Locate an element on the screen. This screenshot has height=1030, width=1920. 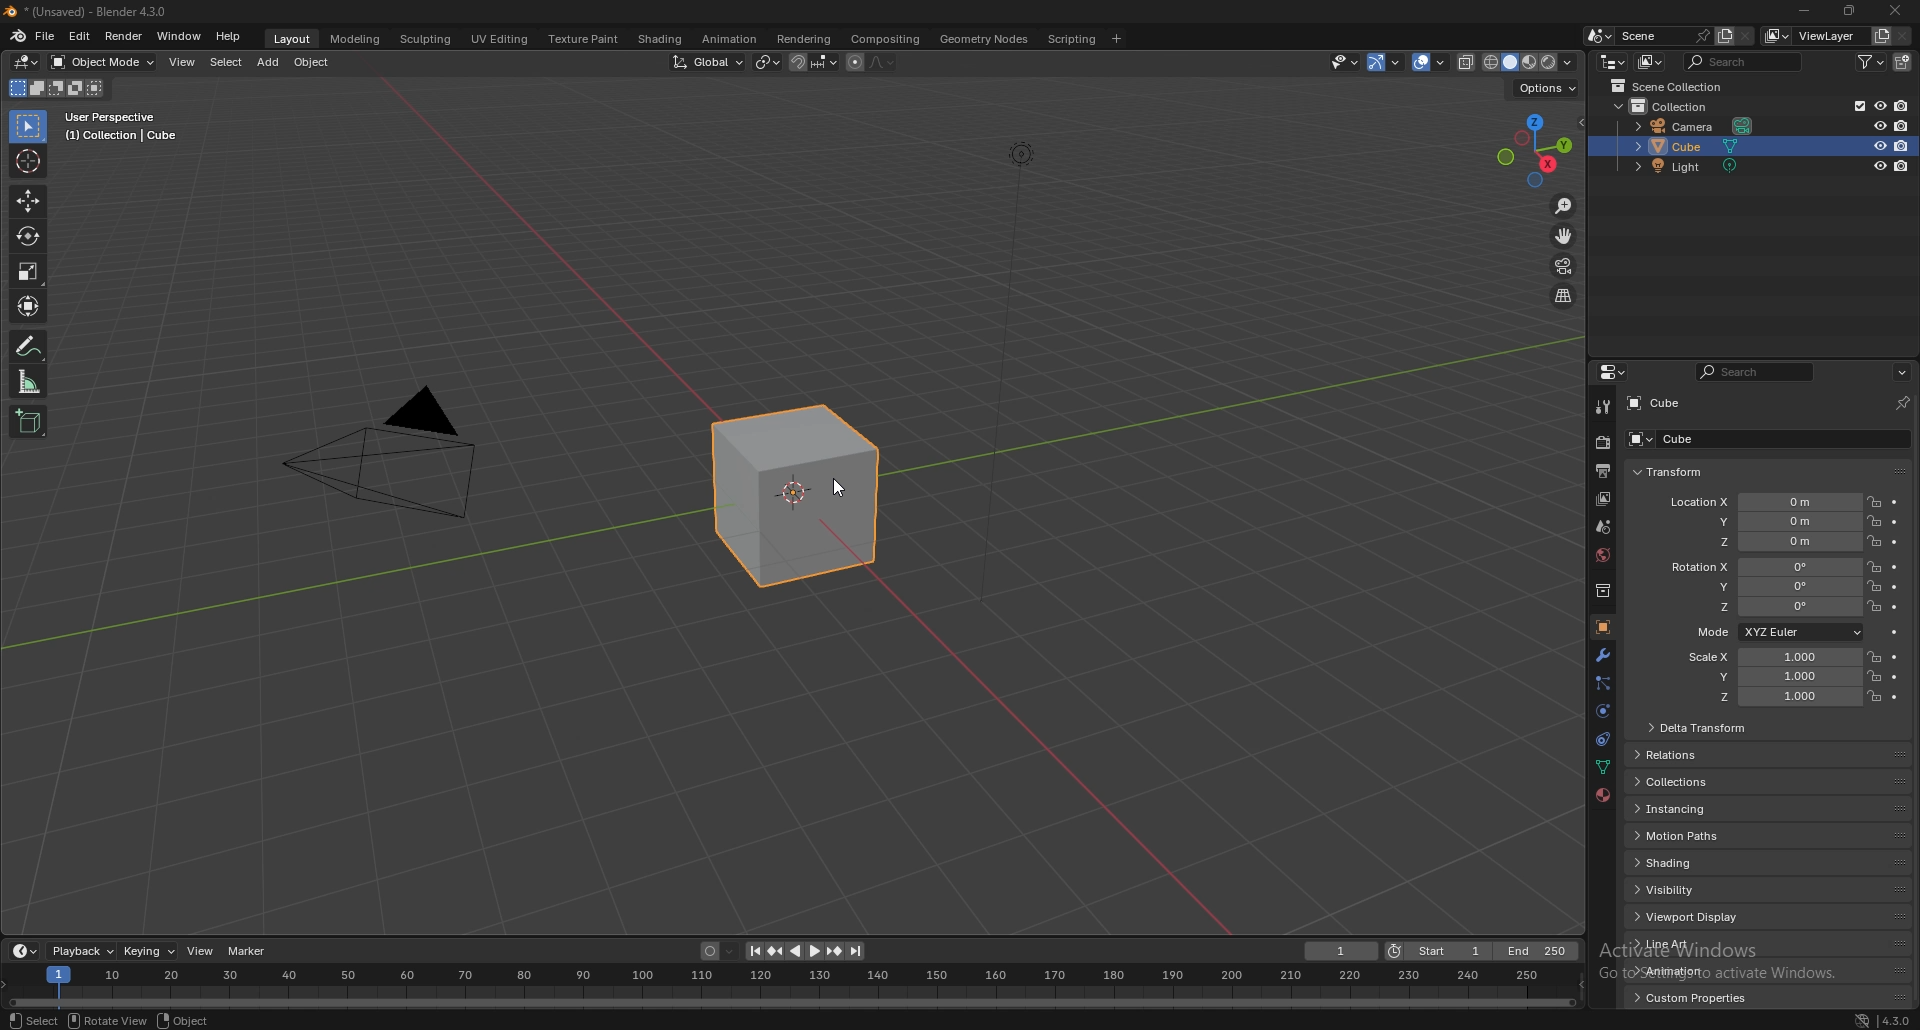
search is located at coordinates (1753, 372).